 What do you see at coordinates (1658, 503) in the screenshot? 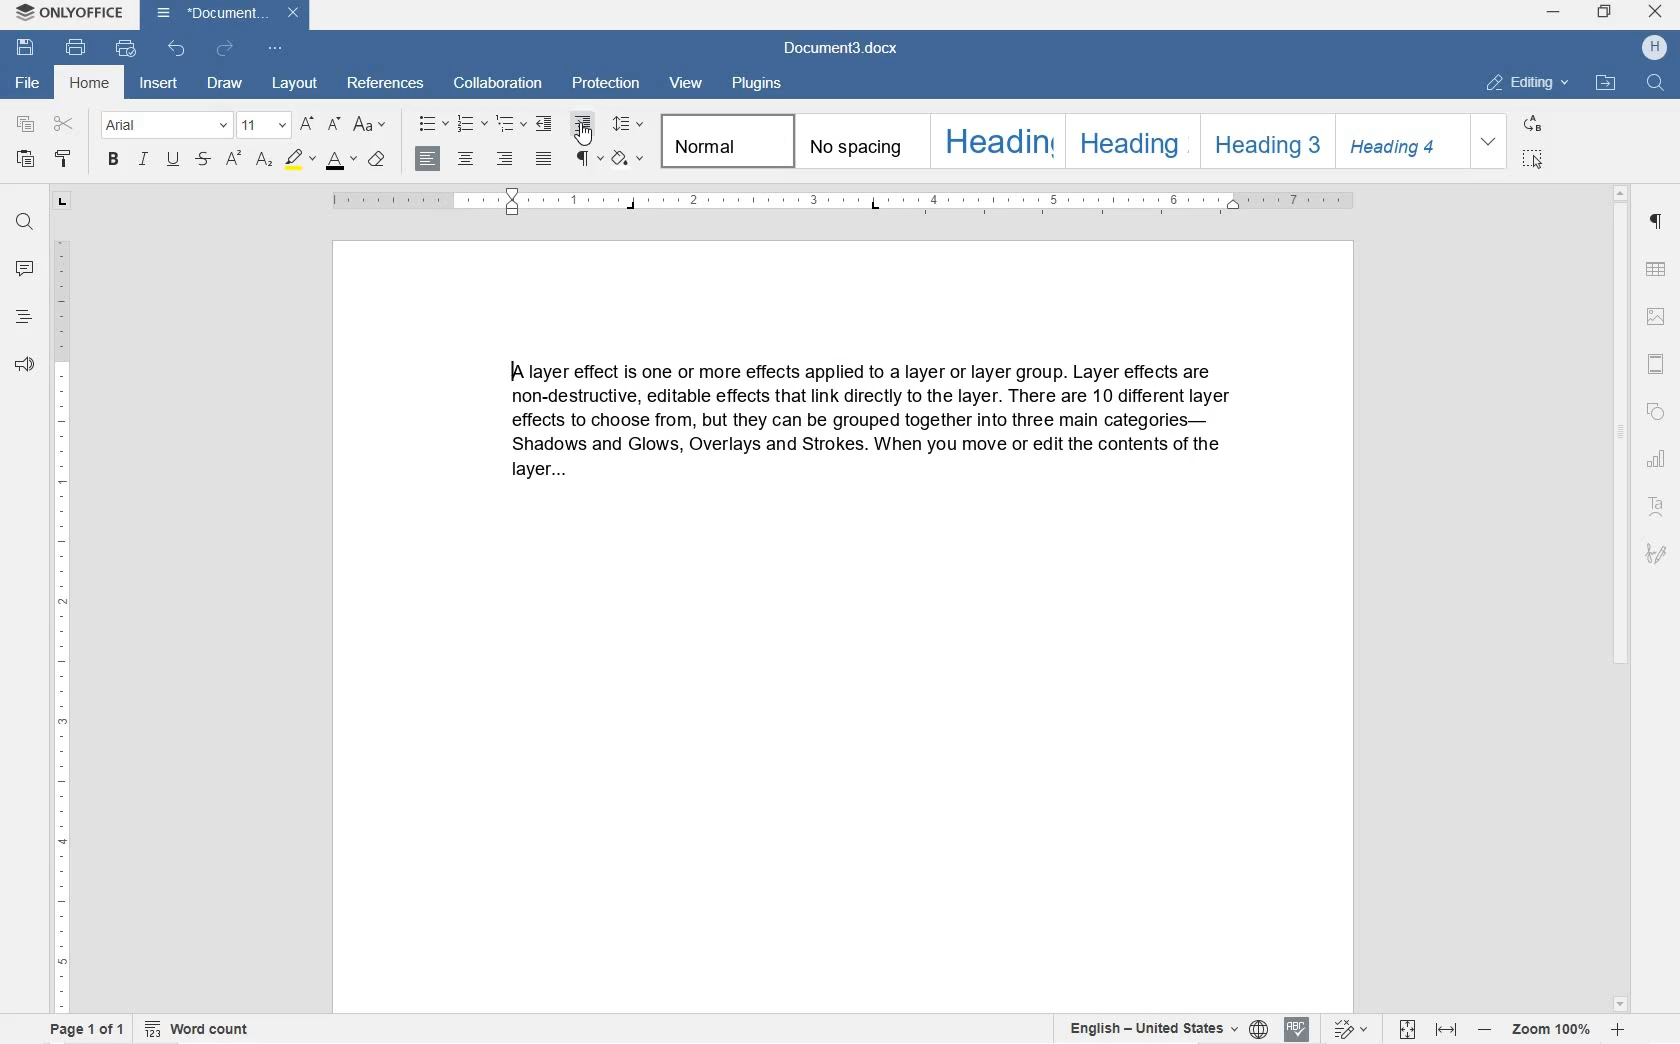
I see `TEXT ART` at bounding box center [1658, 503].